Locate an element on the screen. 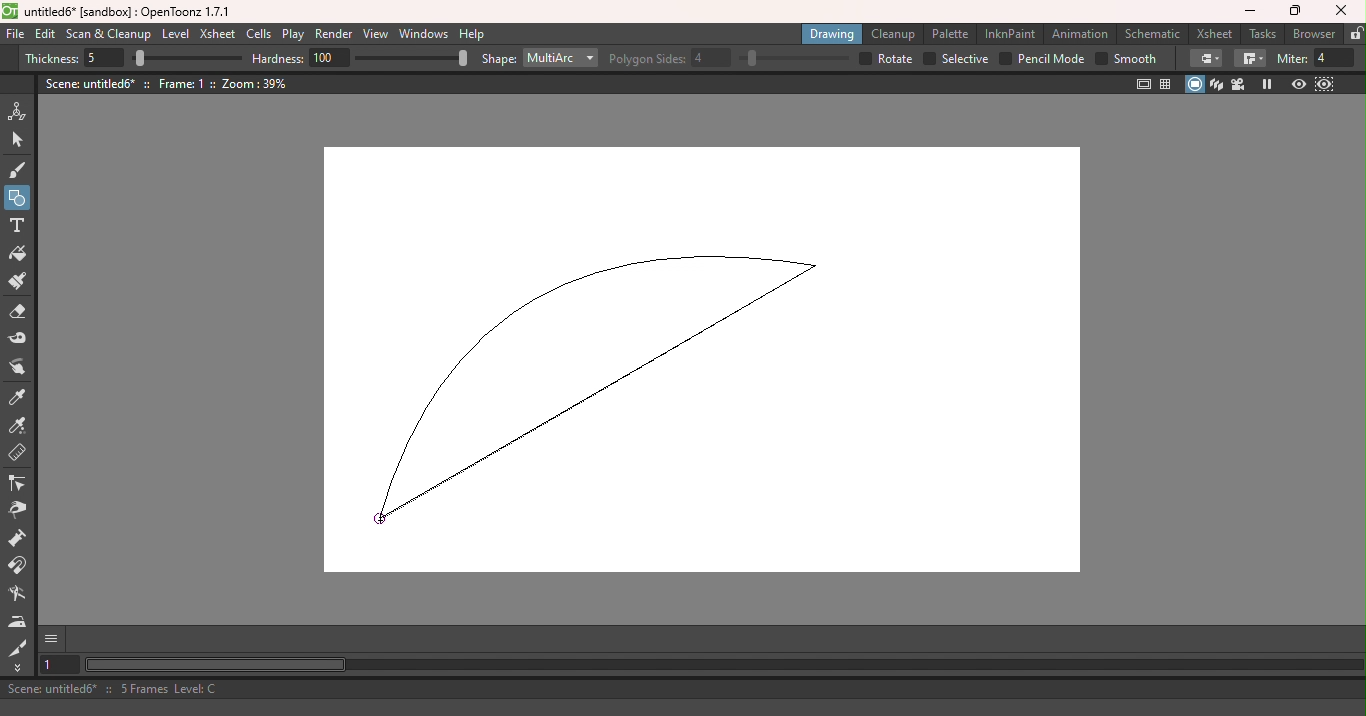 The image size is (1366, 716). Blender tool is located at coordinates (17, 595).